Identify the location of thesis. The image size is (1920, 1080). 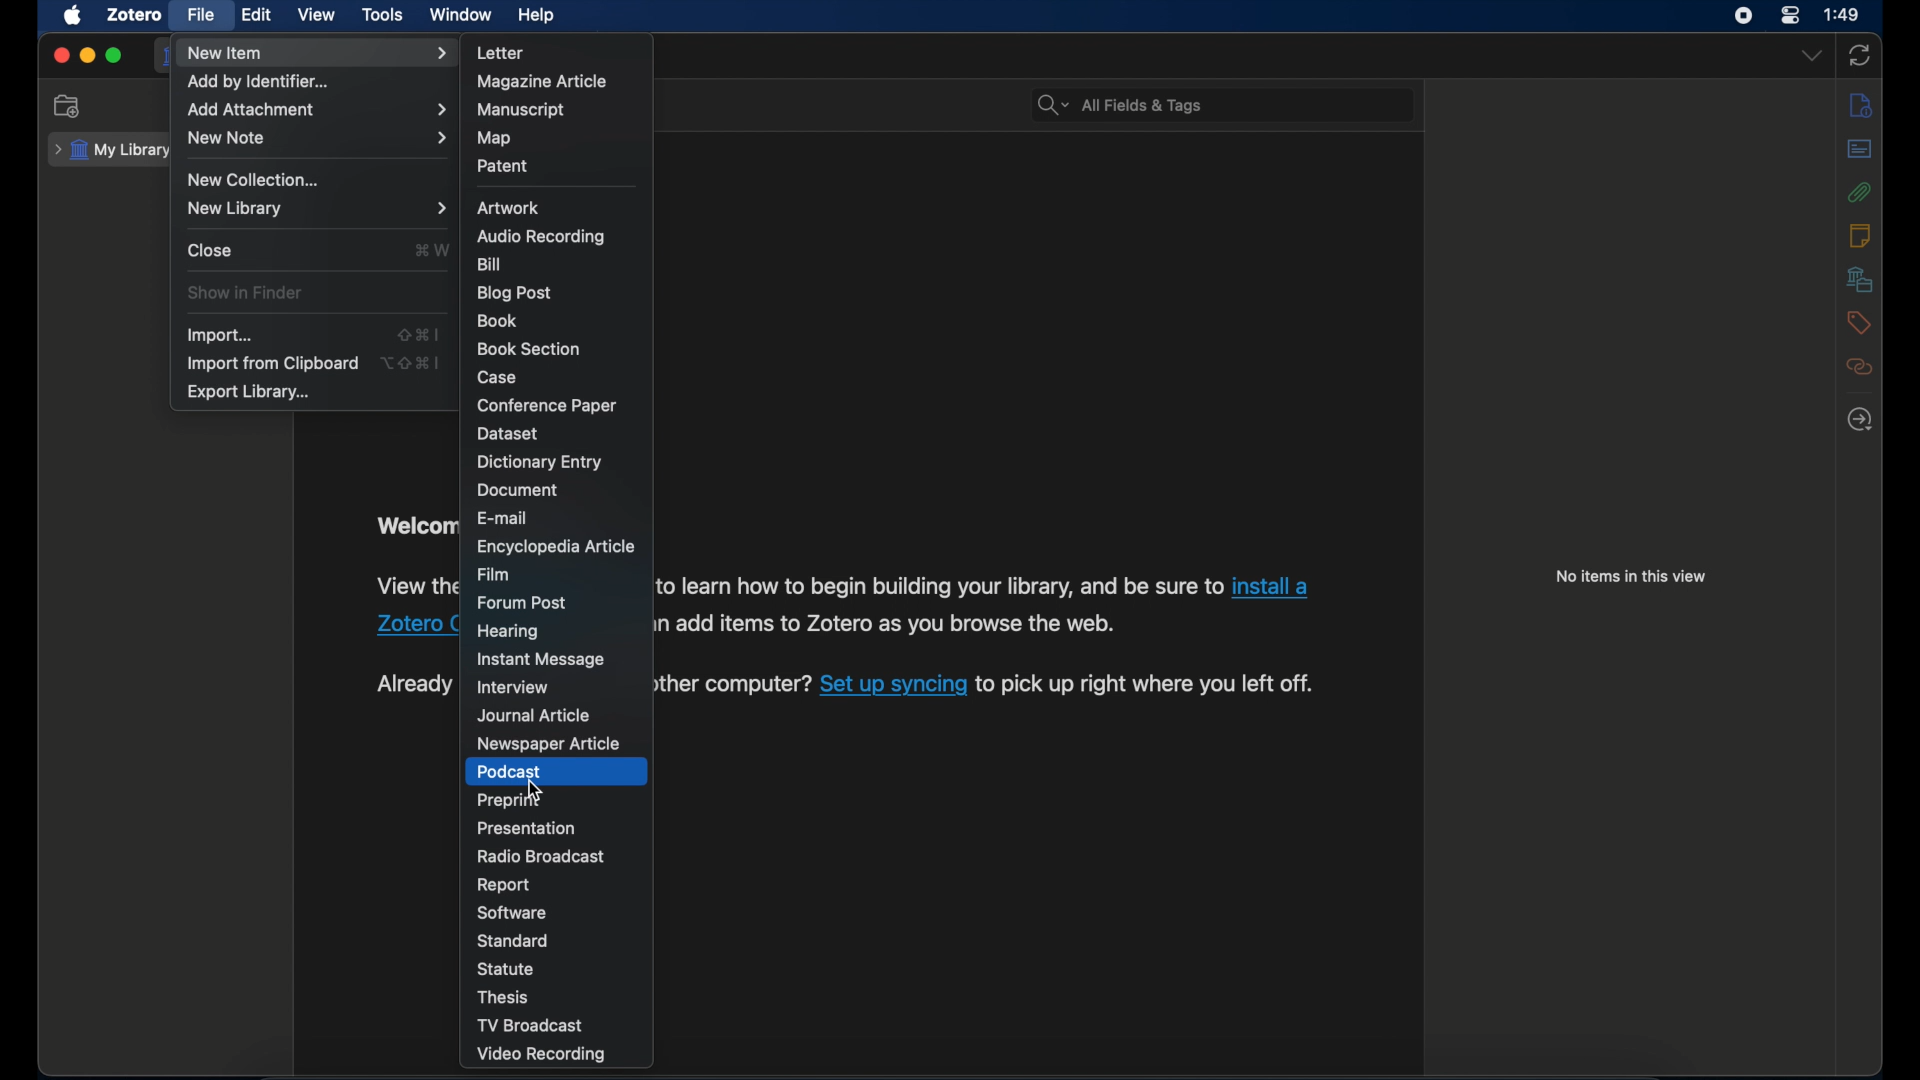
(506, 997).